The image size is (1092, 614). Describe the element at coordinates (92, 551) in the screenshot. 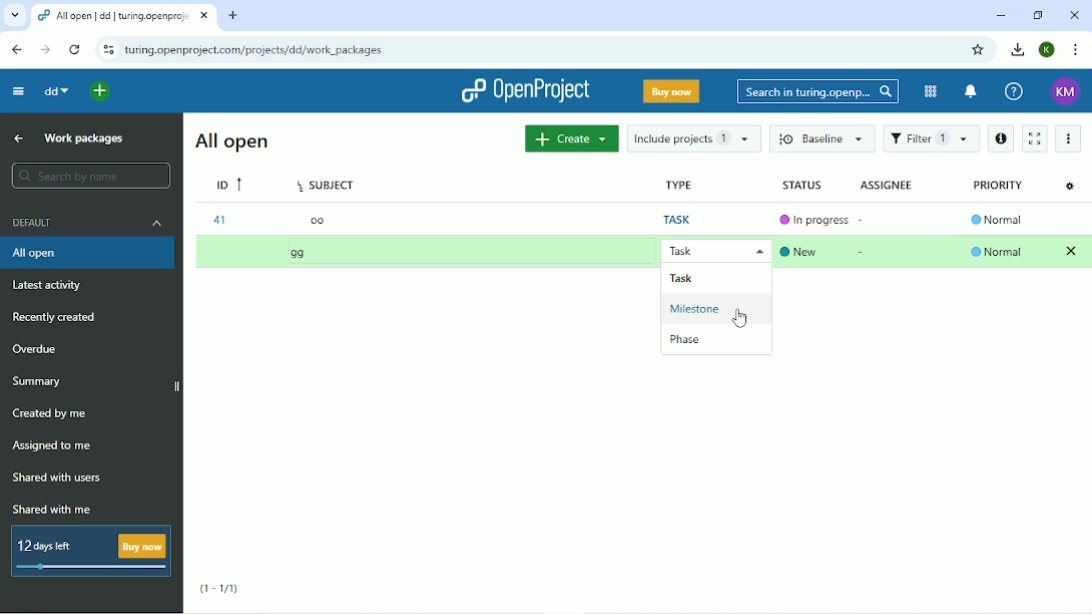

I see `12 days left Buy now` at that location.